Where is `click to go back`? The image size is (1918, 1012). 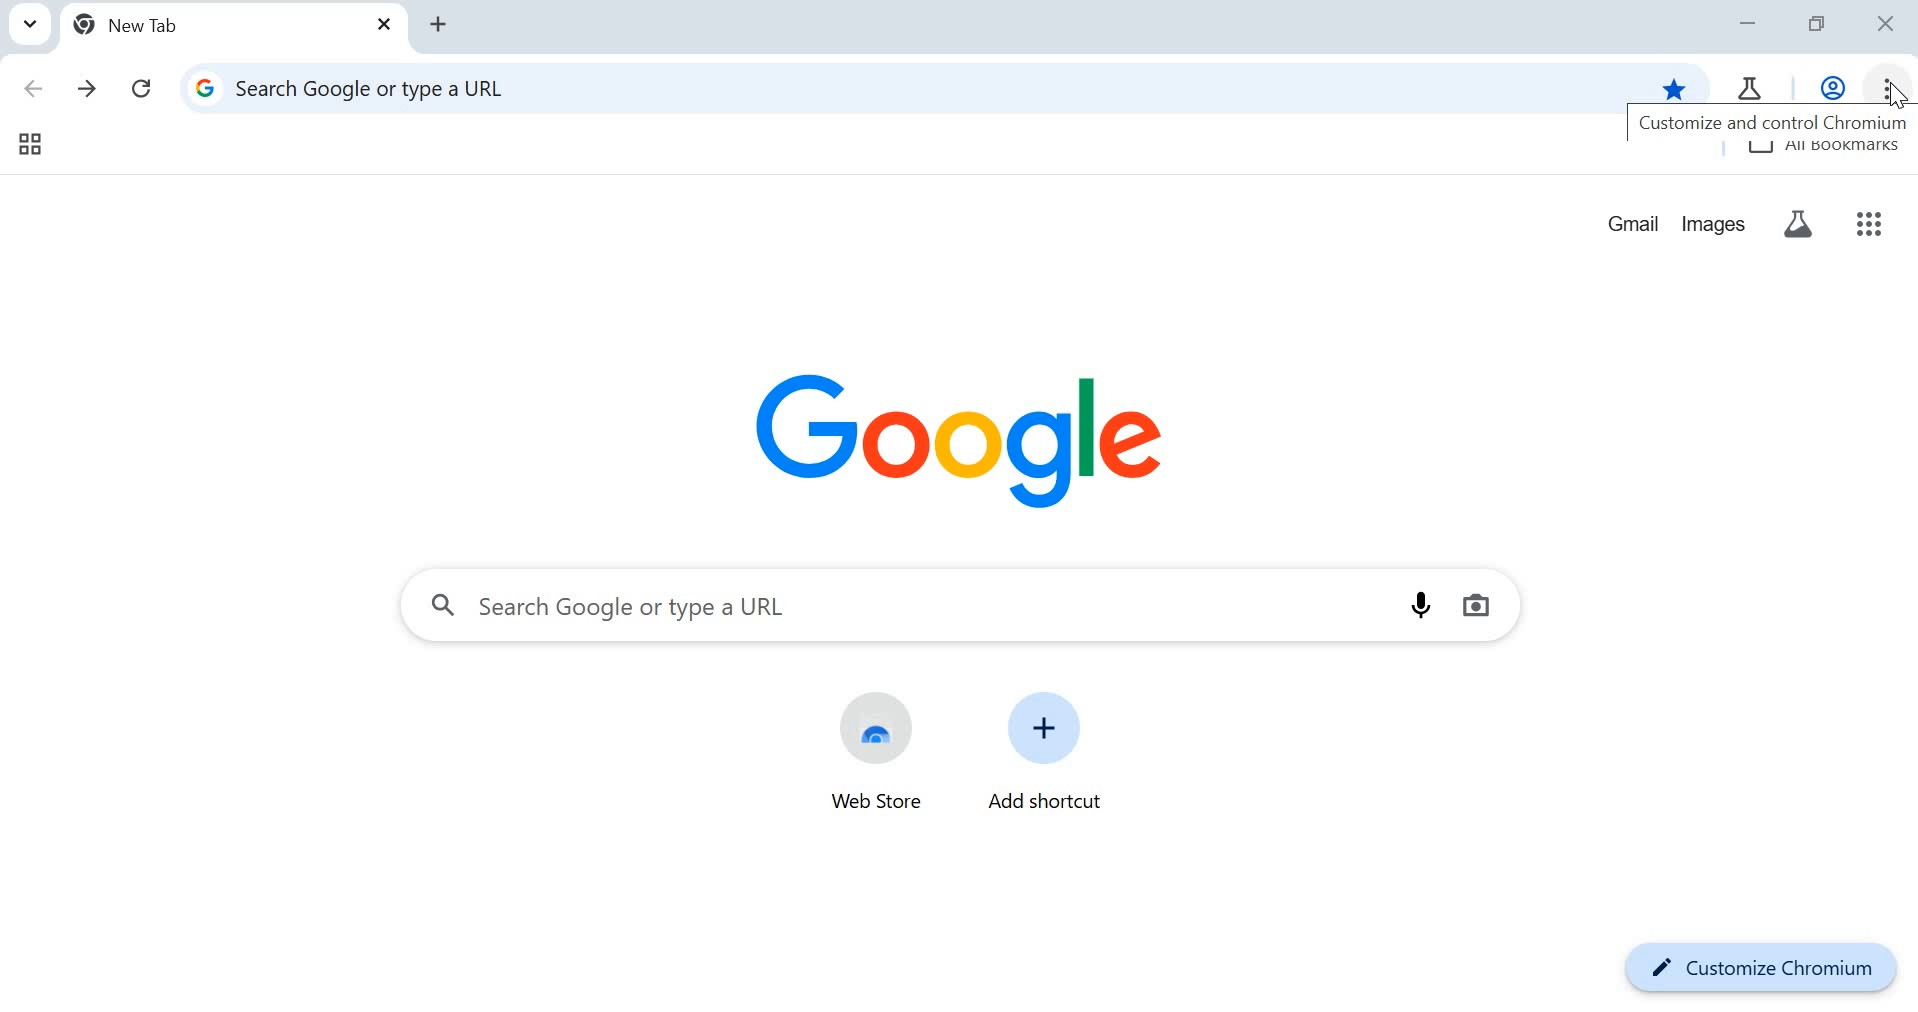
click to go back is located at coordinates (27, 87).